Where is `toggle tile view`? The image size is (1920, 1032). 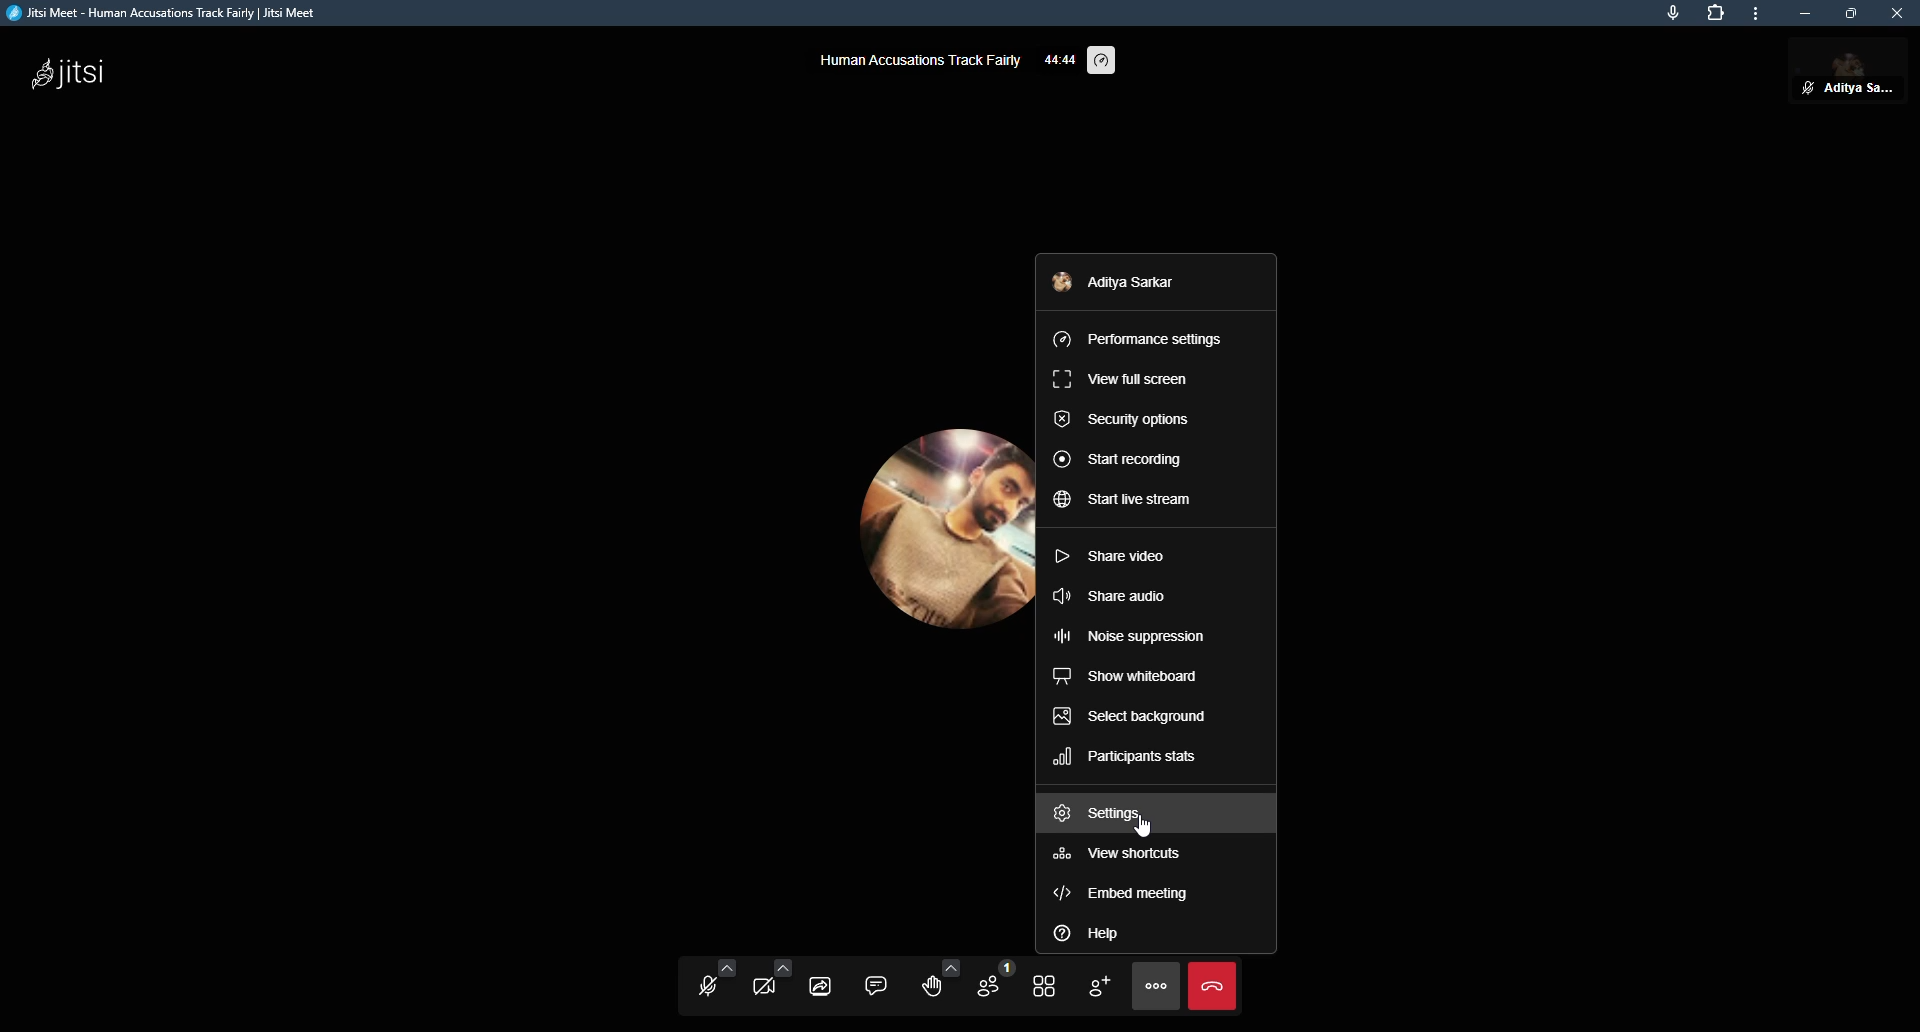
toggle tile view is located at coordinates (1040, 985).